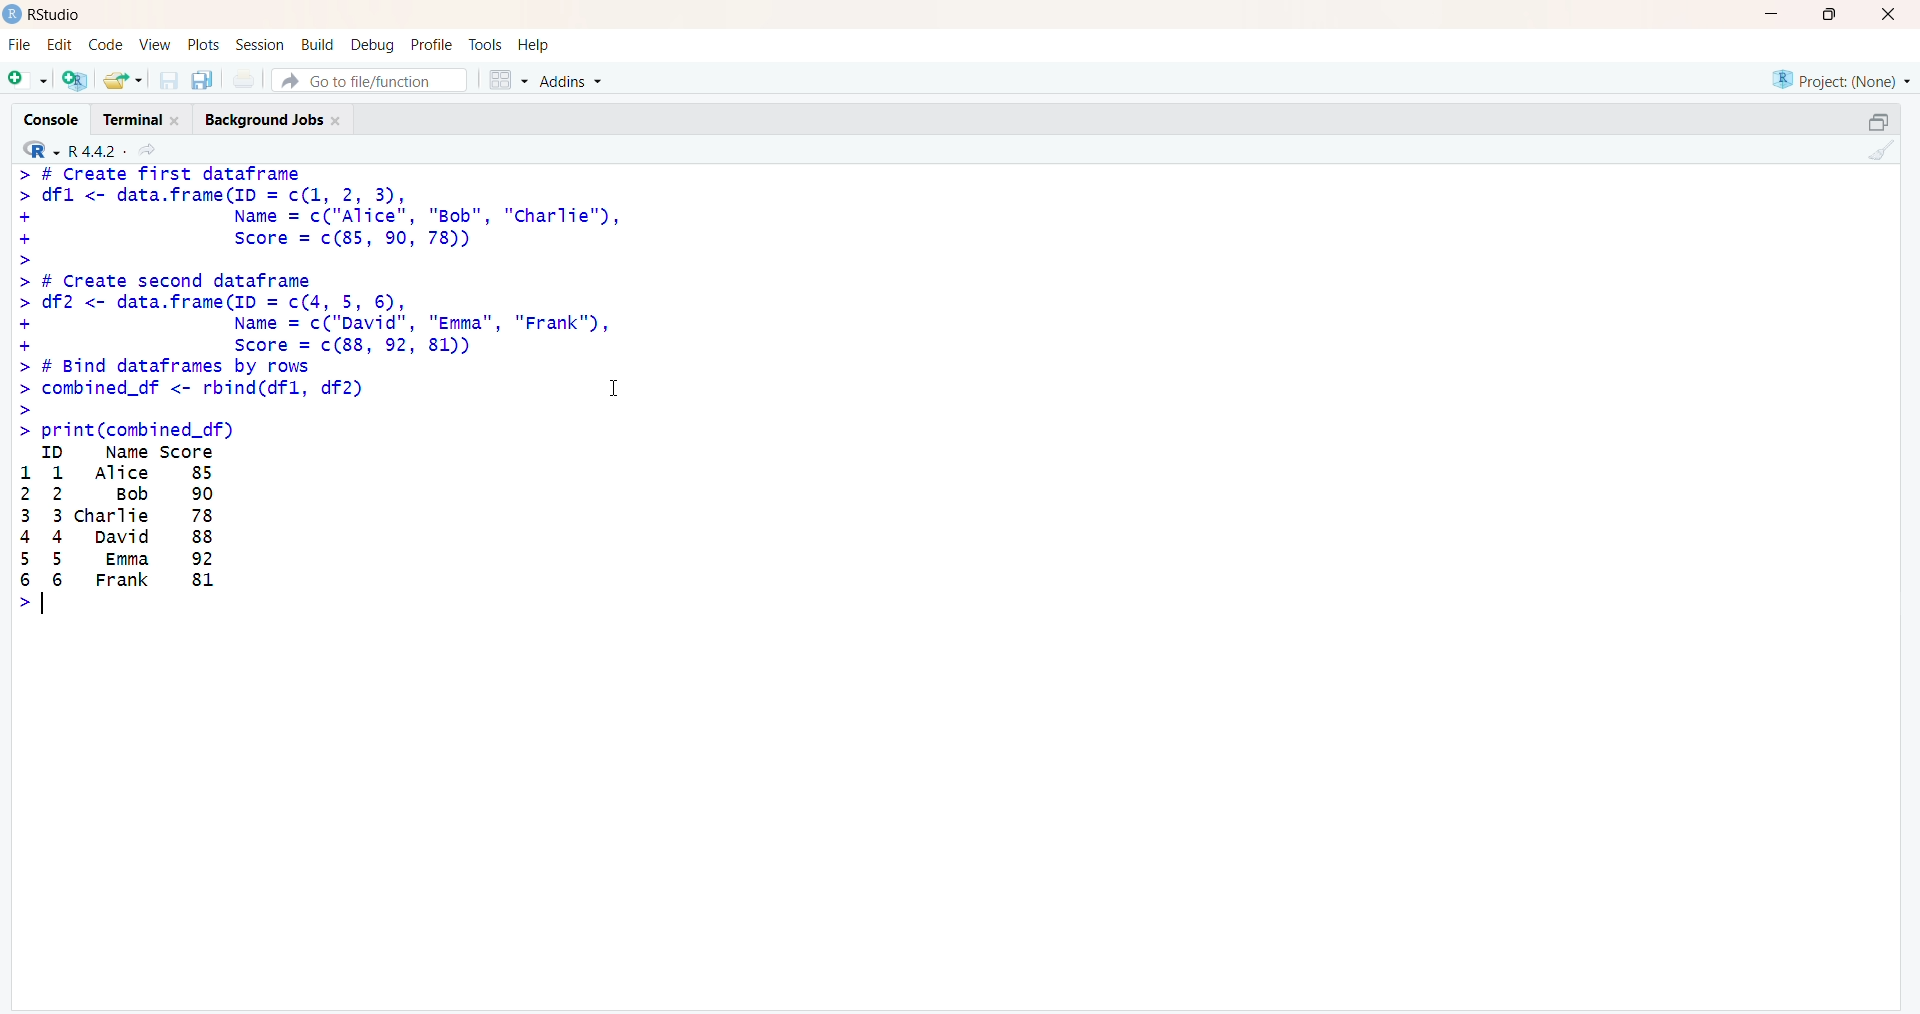  Describe the element at coordinates (432, 45) in the screenshot. I see `Profile` at that location.